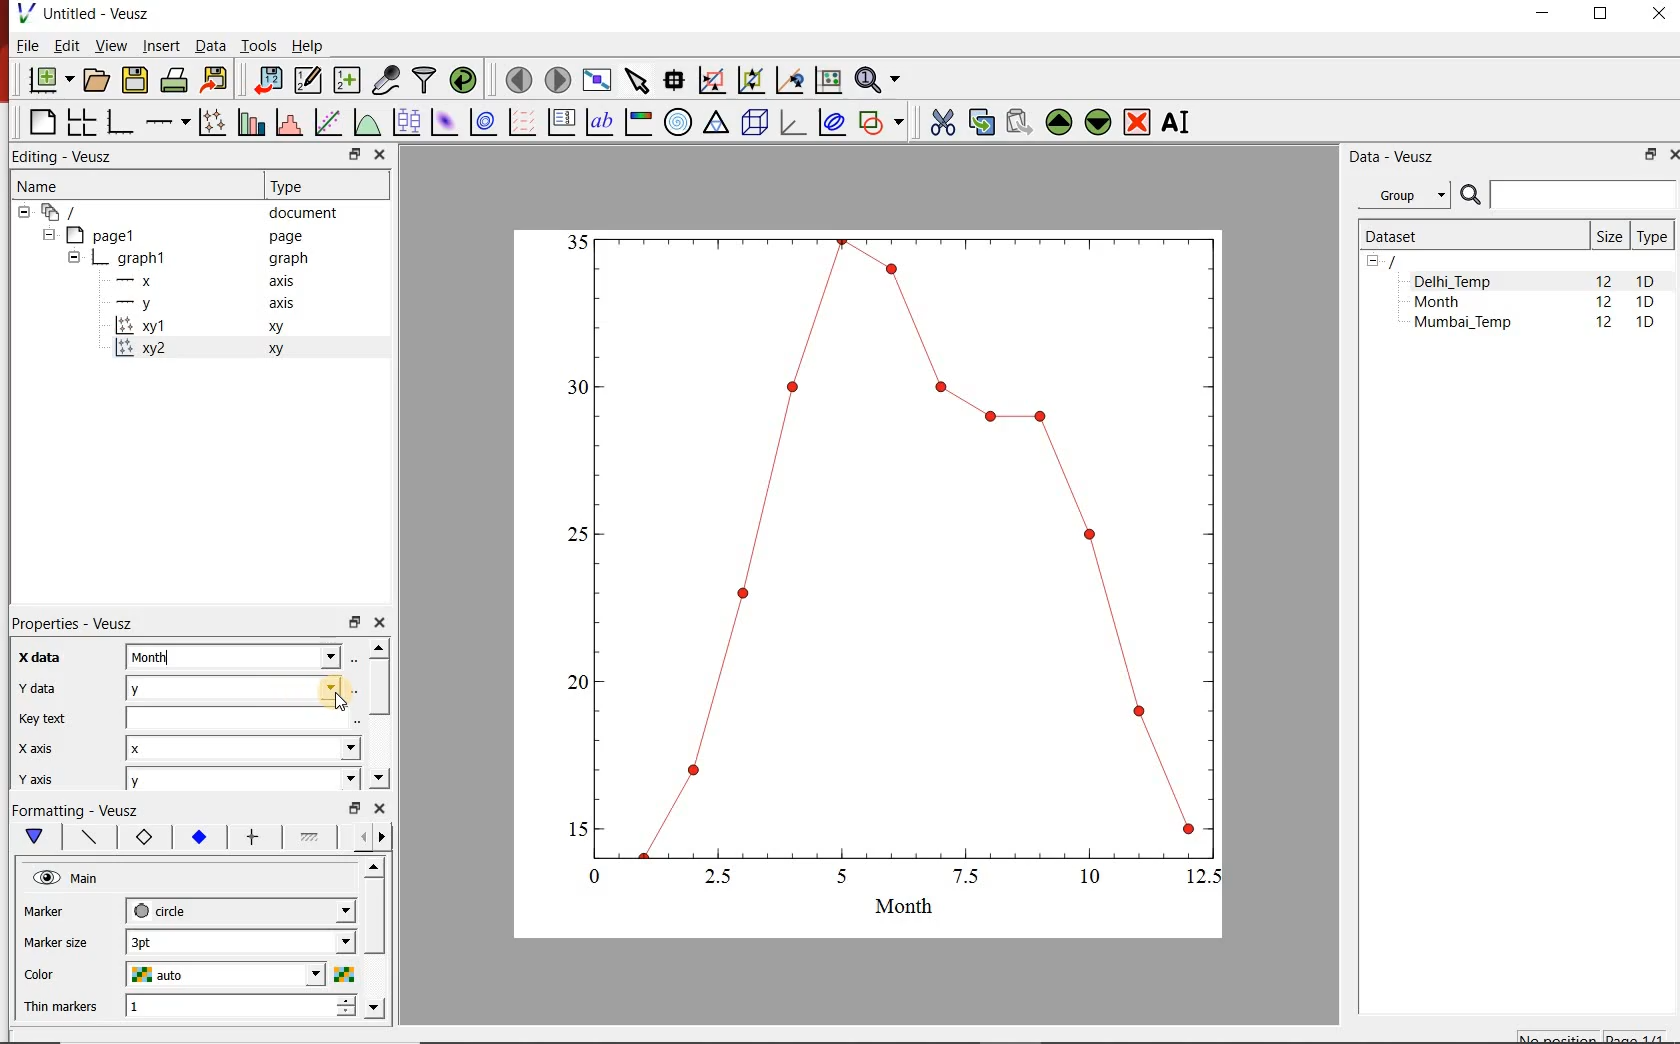  I want to click on open a document, so click(95, 81).